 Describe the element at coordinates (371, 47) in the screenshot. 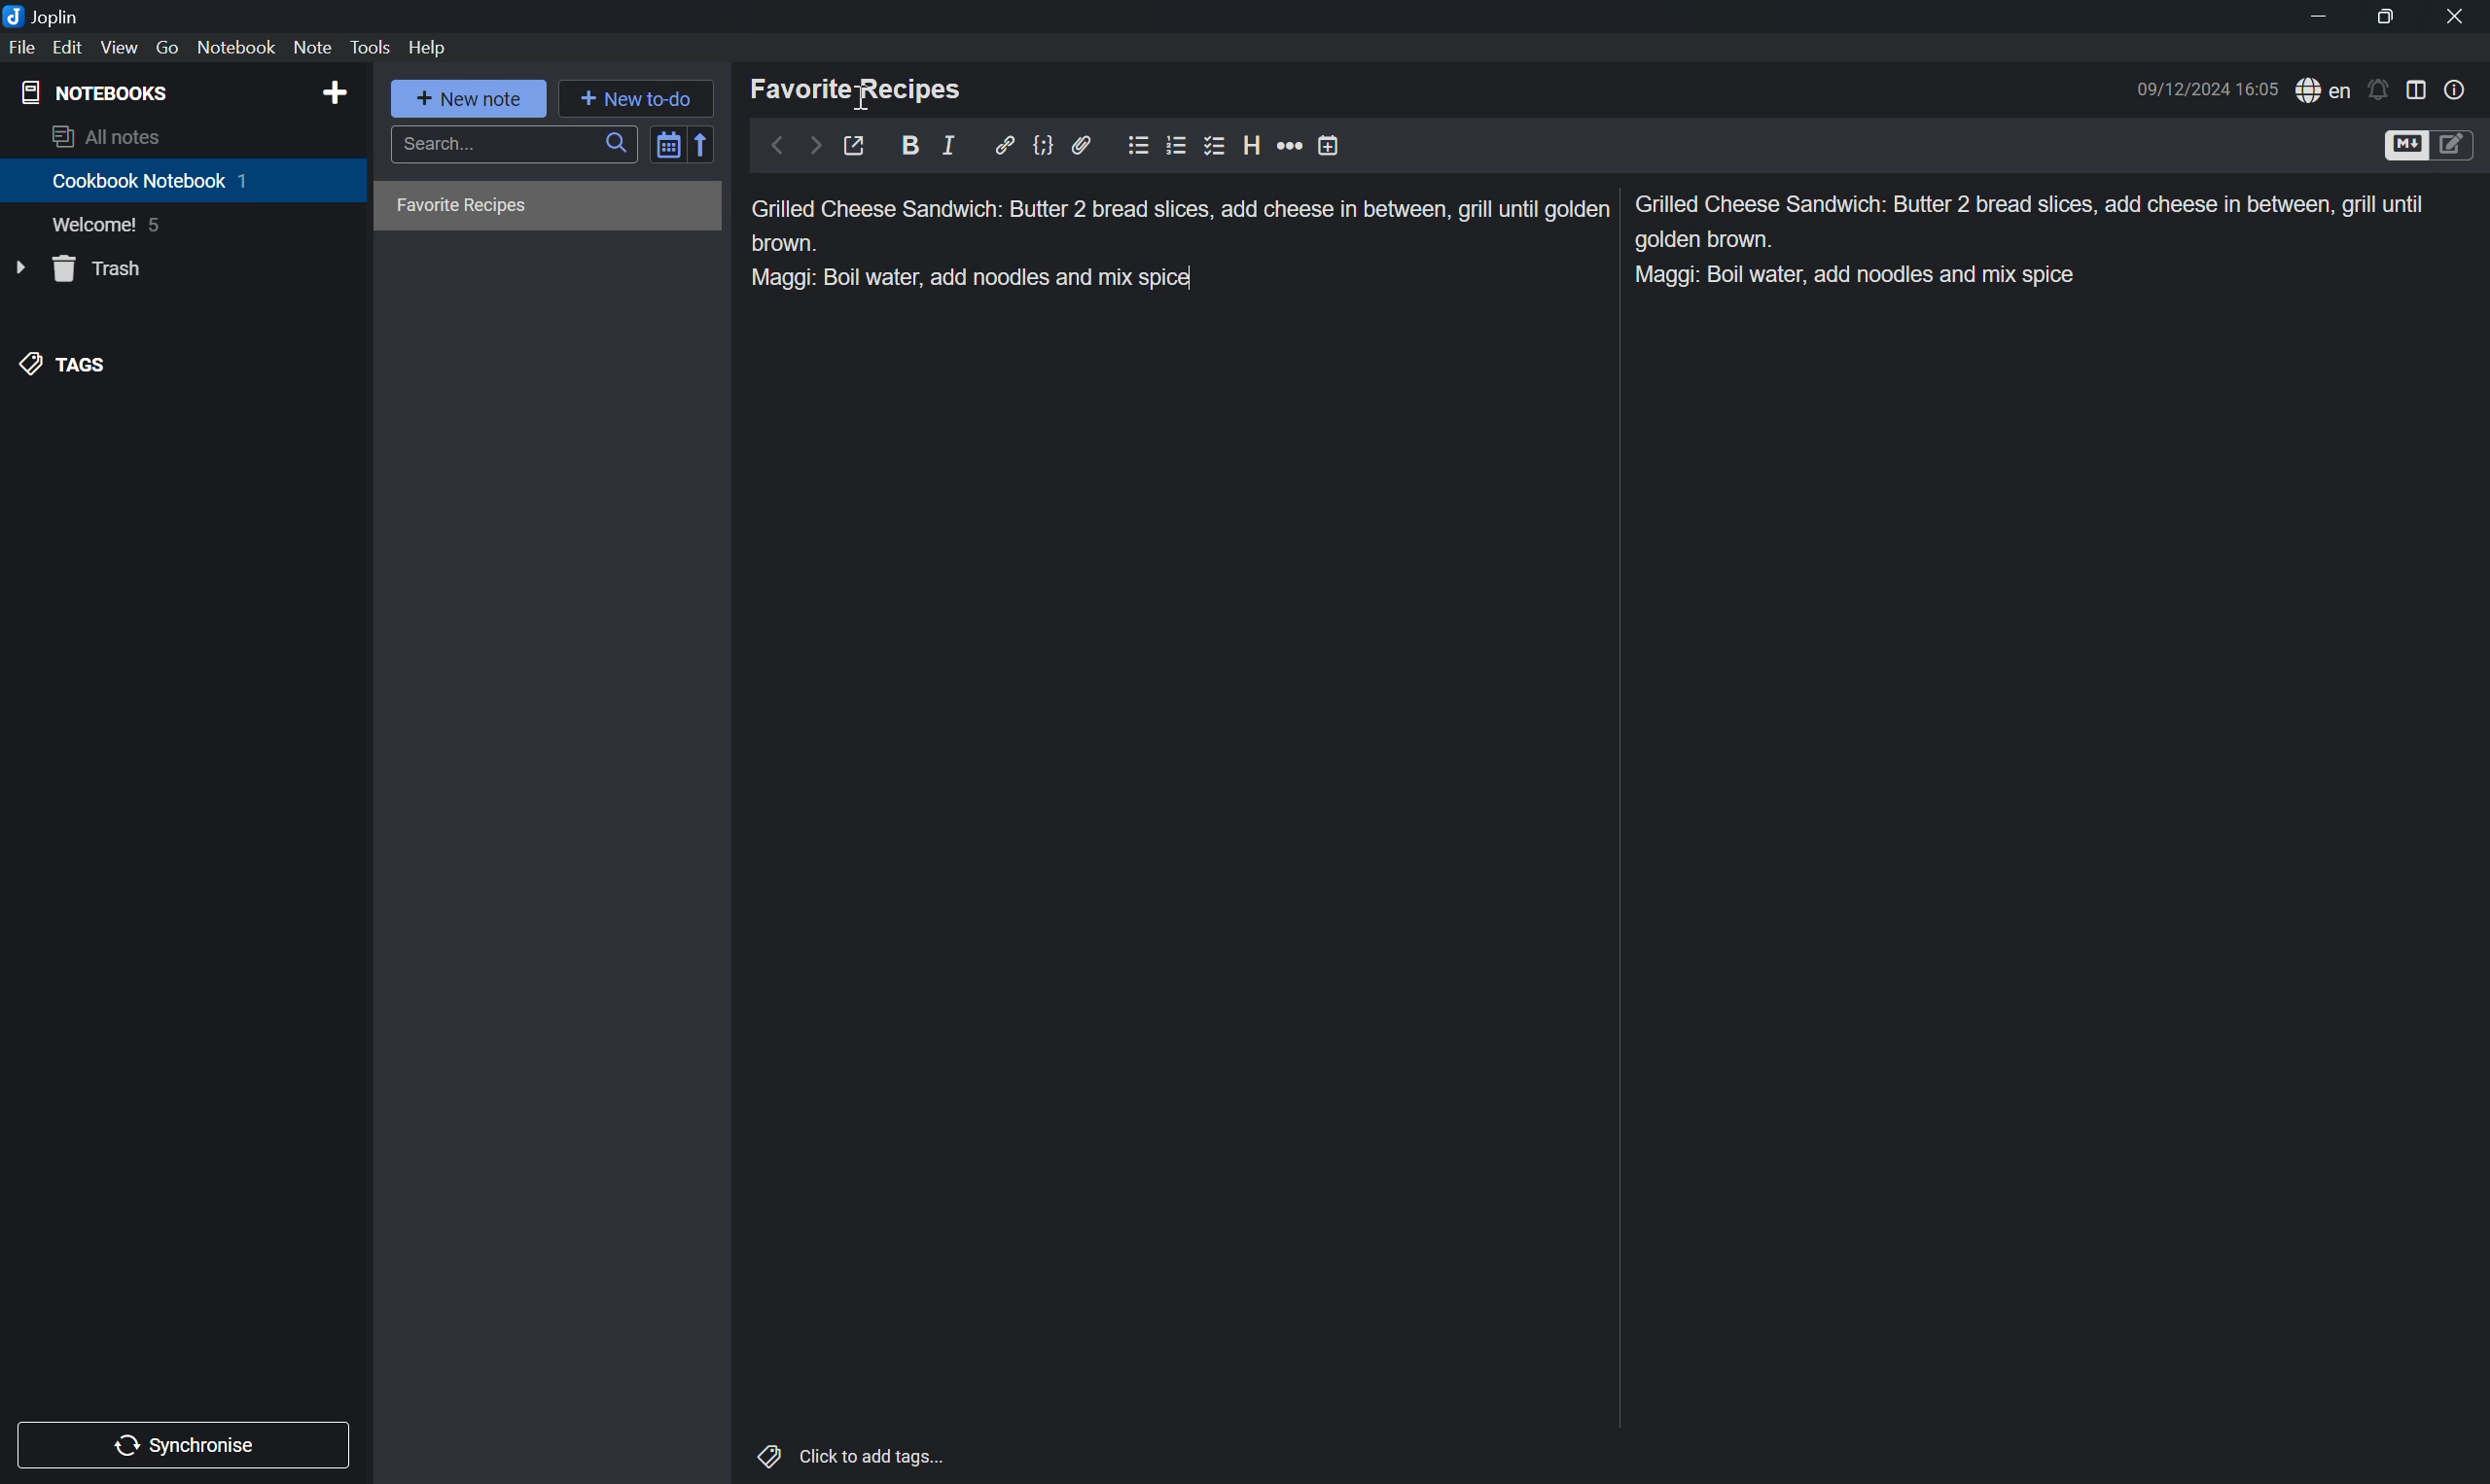

I see `Tools` at that location.